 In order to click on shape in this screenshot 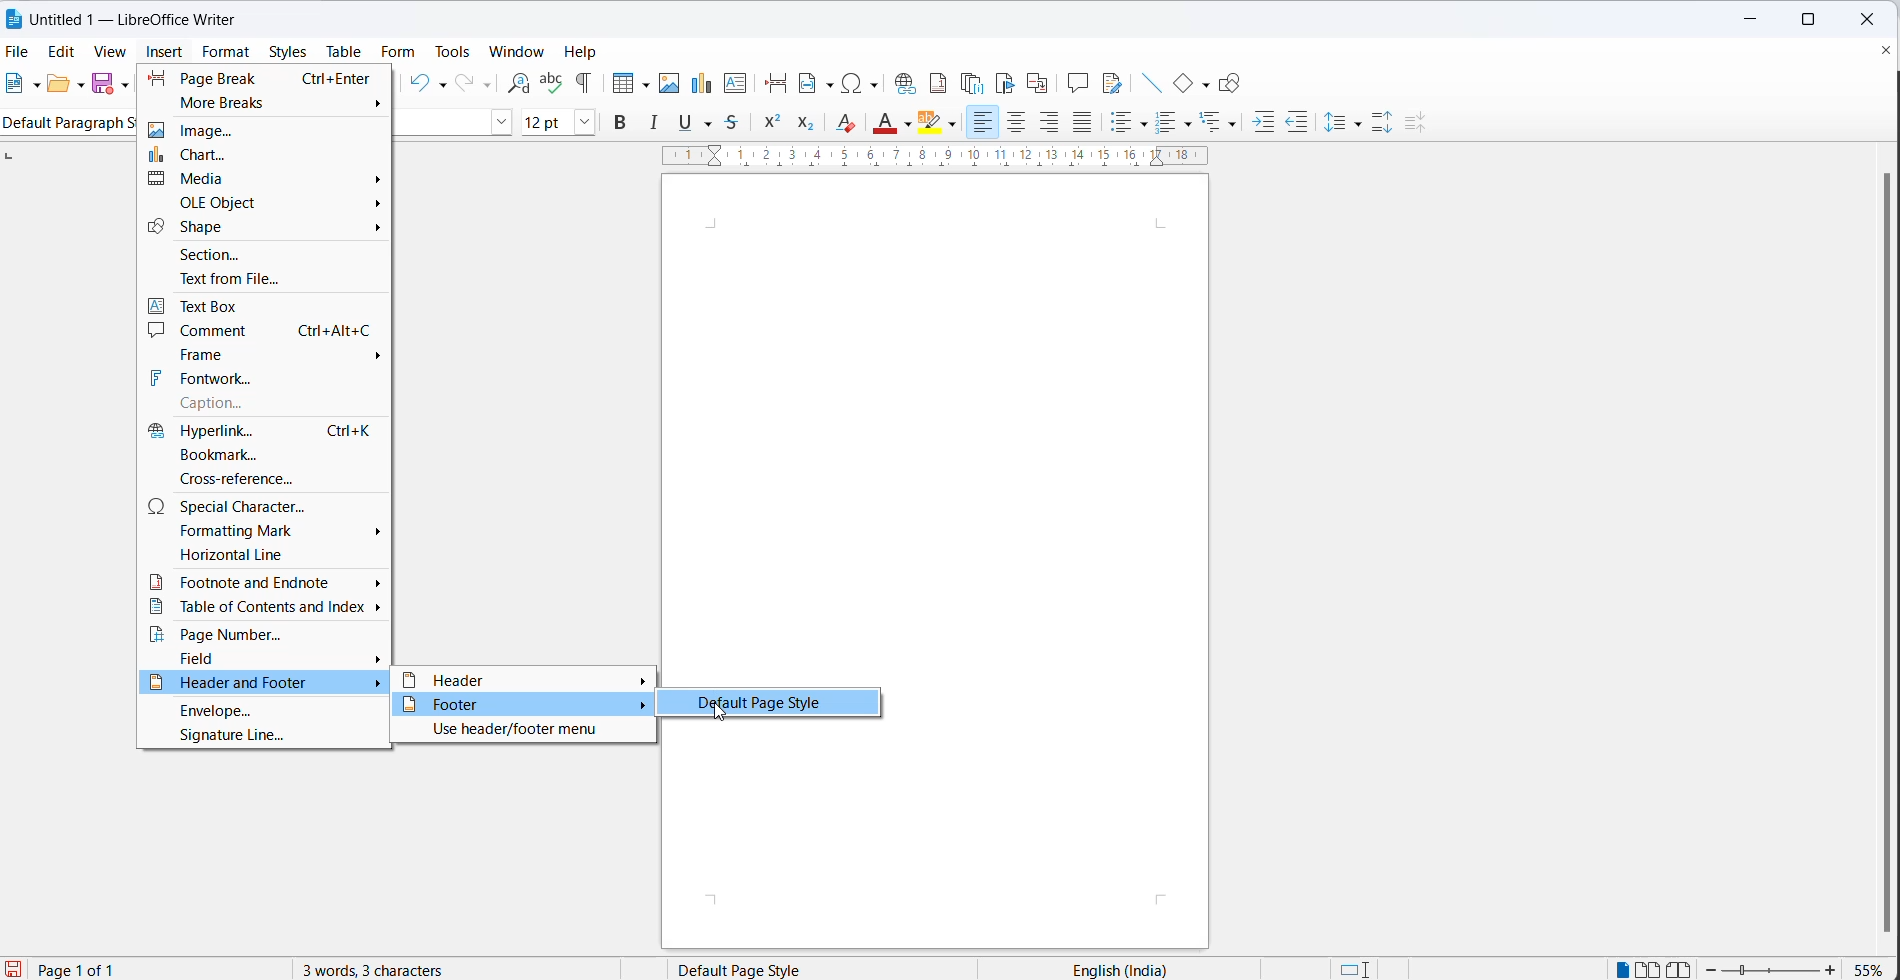, I will do `click(263, 230)`.